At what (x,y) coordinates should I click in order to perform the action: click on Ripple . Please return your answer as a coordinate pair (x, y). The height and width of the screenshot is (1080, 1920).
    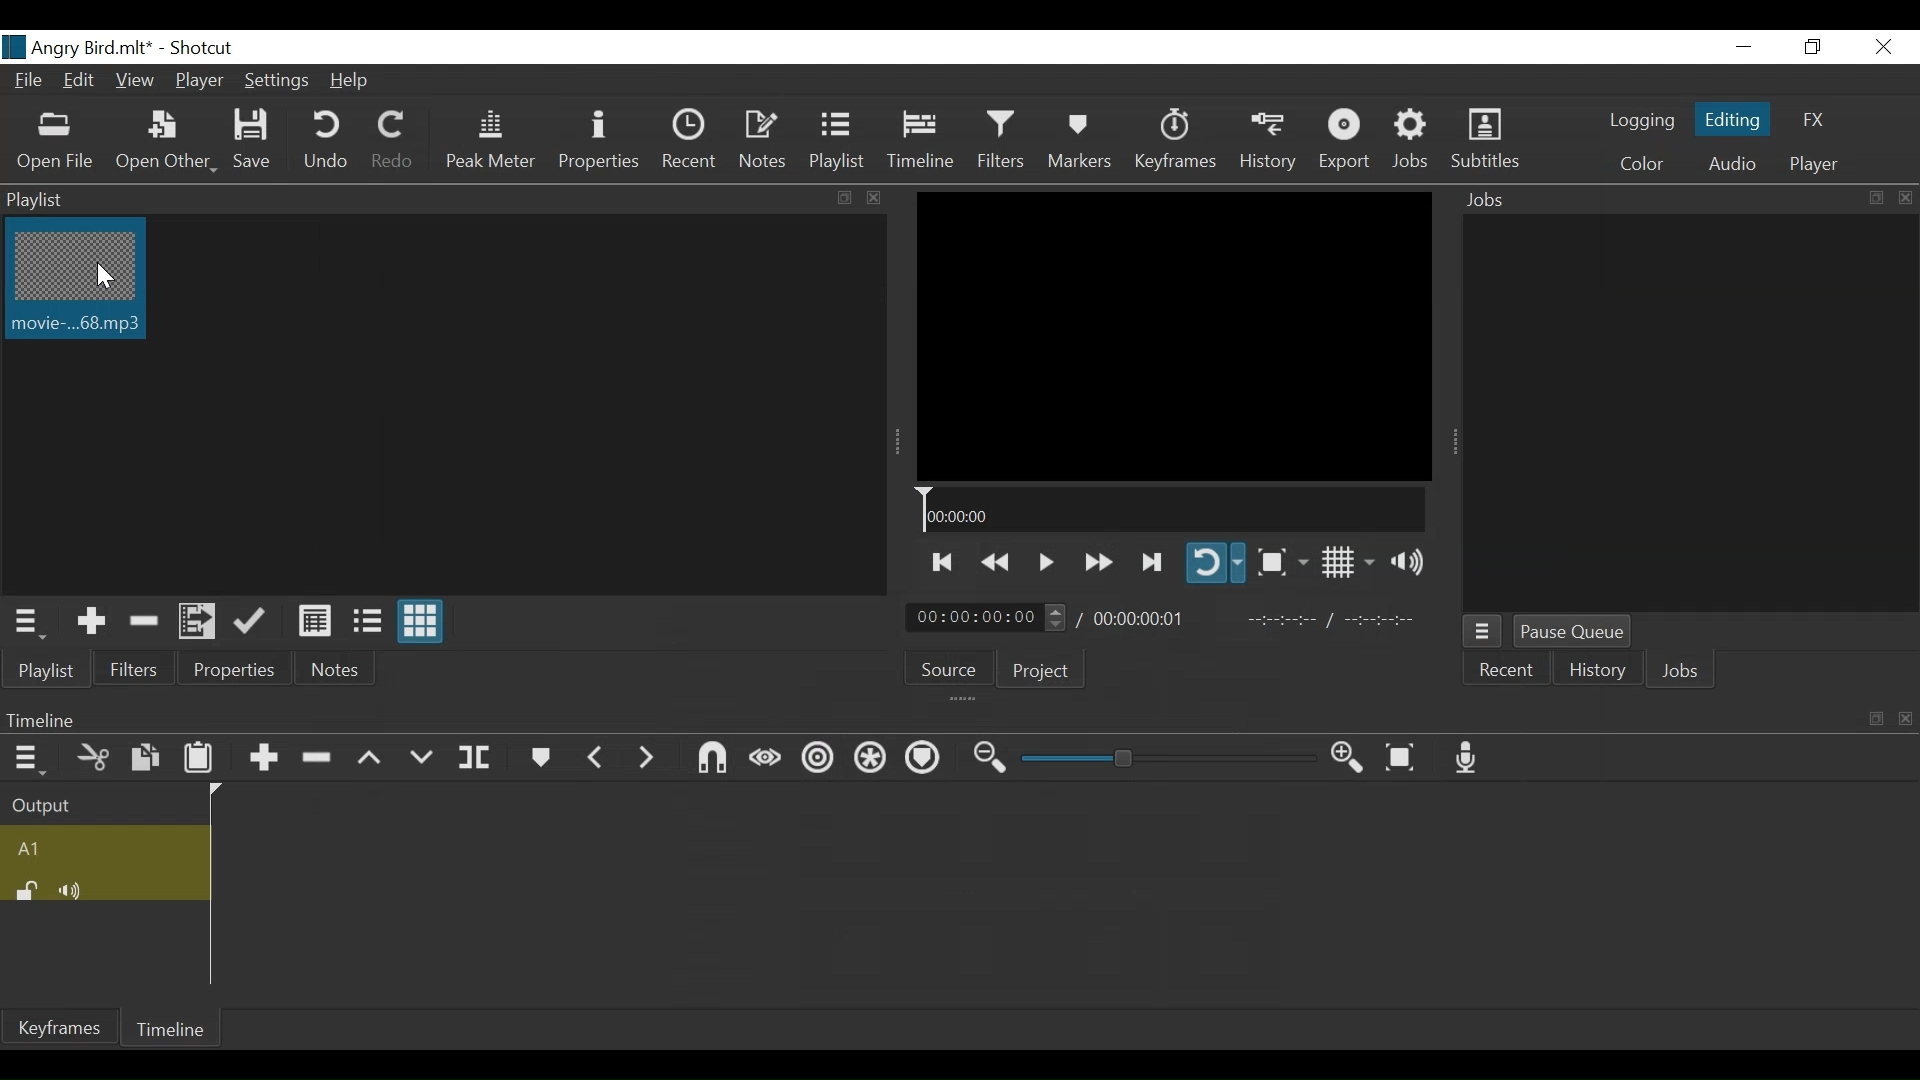
    Looking at the image, I should click on (815, 759).